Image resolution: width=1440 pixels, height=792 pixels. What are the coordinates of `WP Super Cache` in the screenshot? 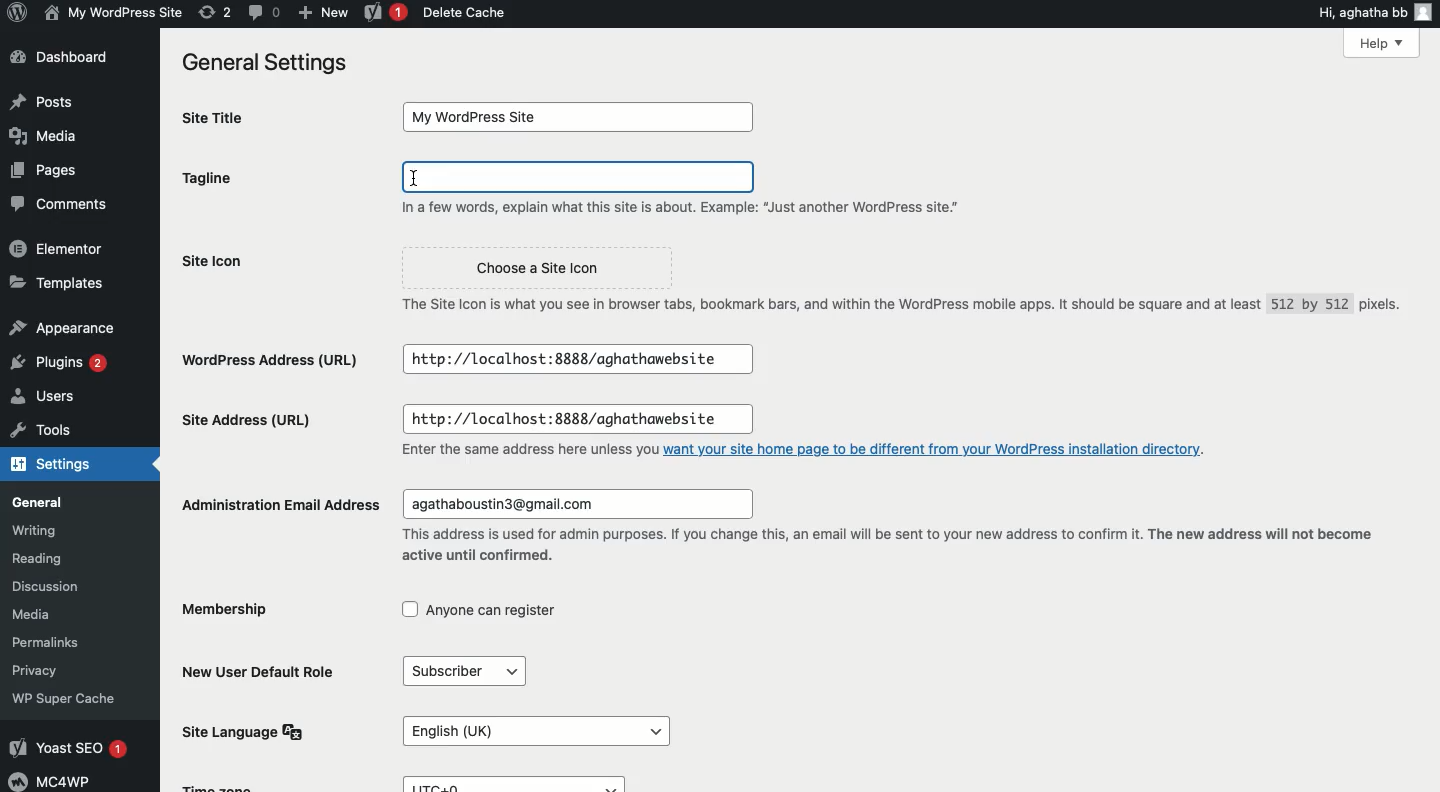 It's located at (79, 698).